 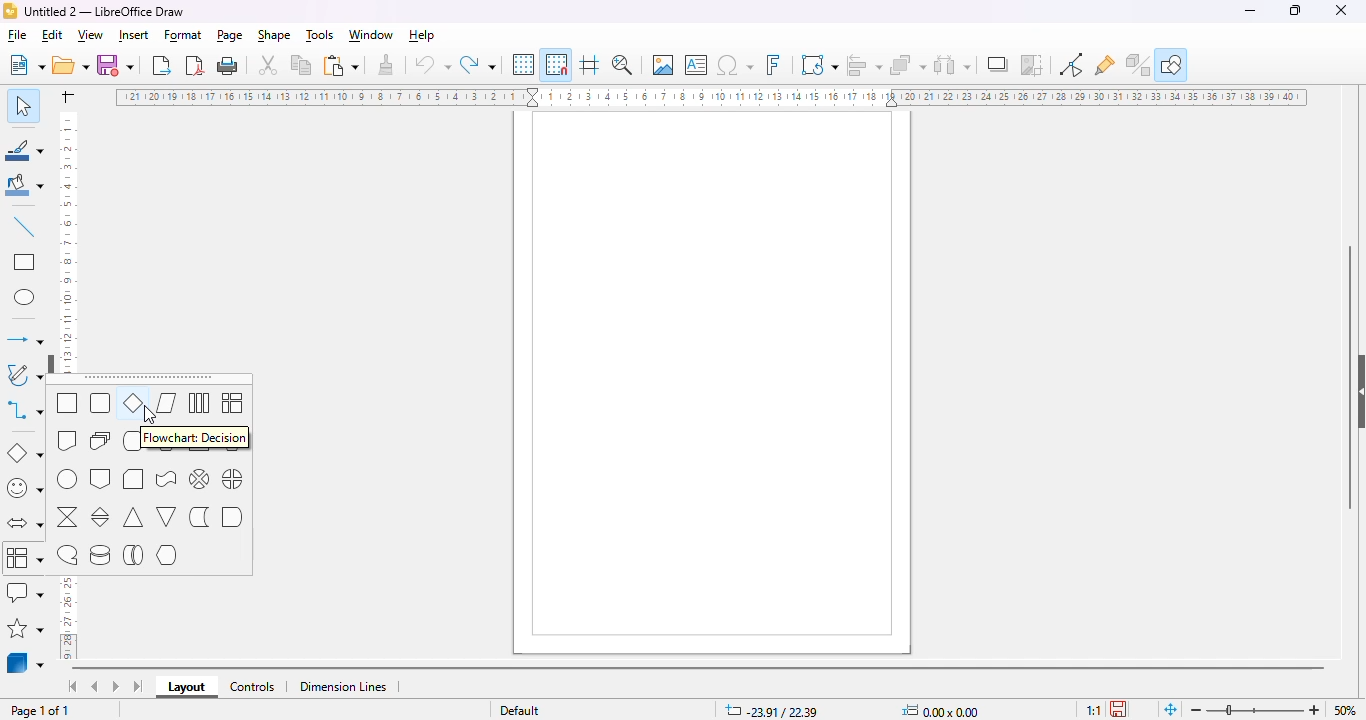 What do you see at coordinates (43, 571) in the screenshot?
I see `cursor` at bounding box center [43, 571].